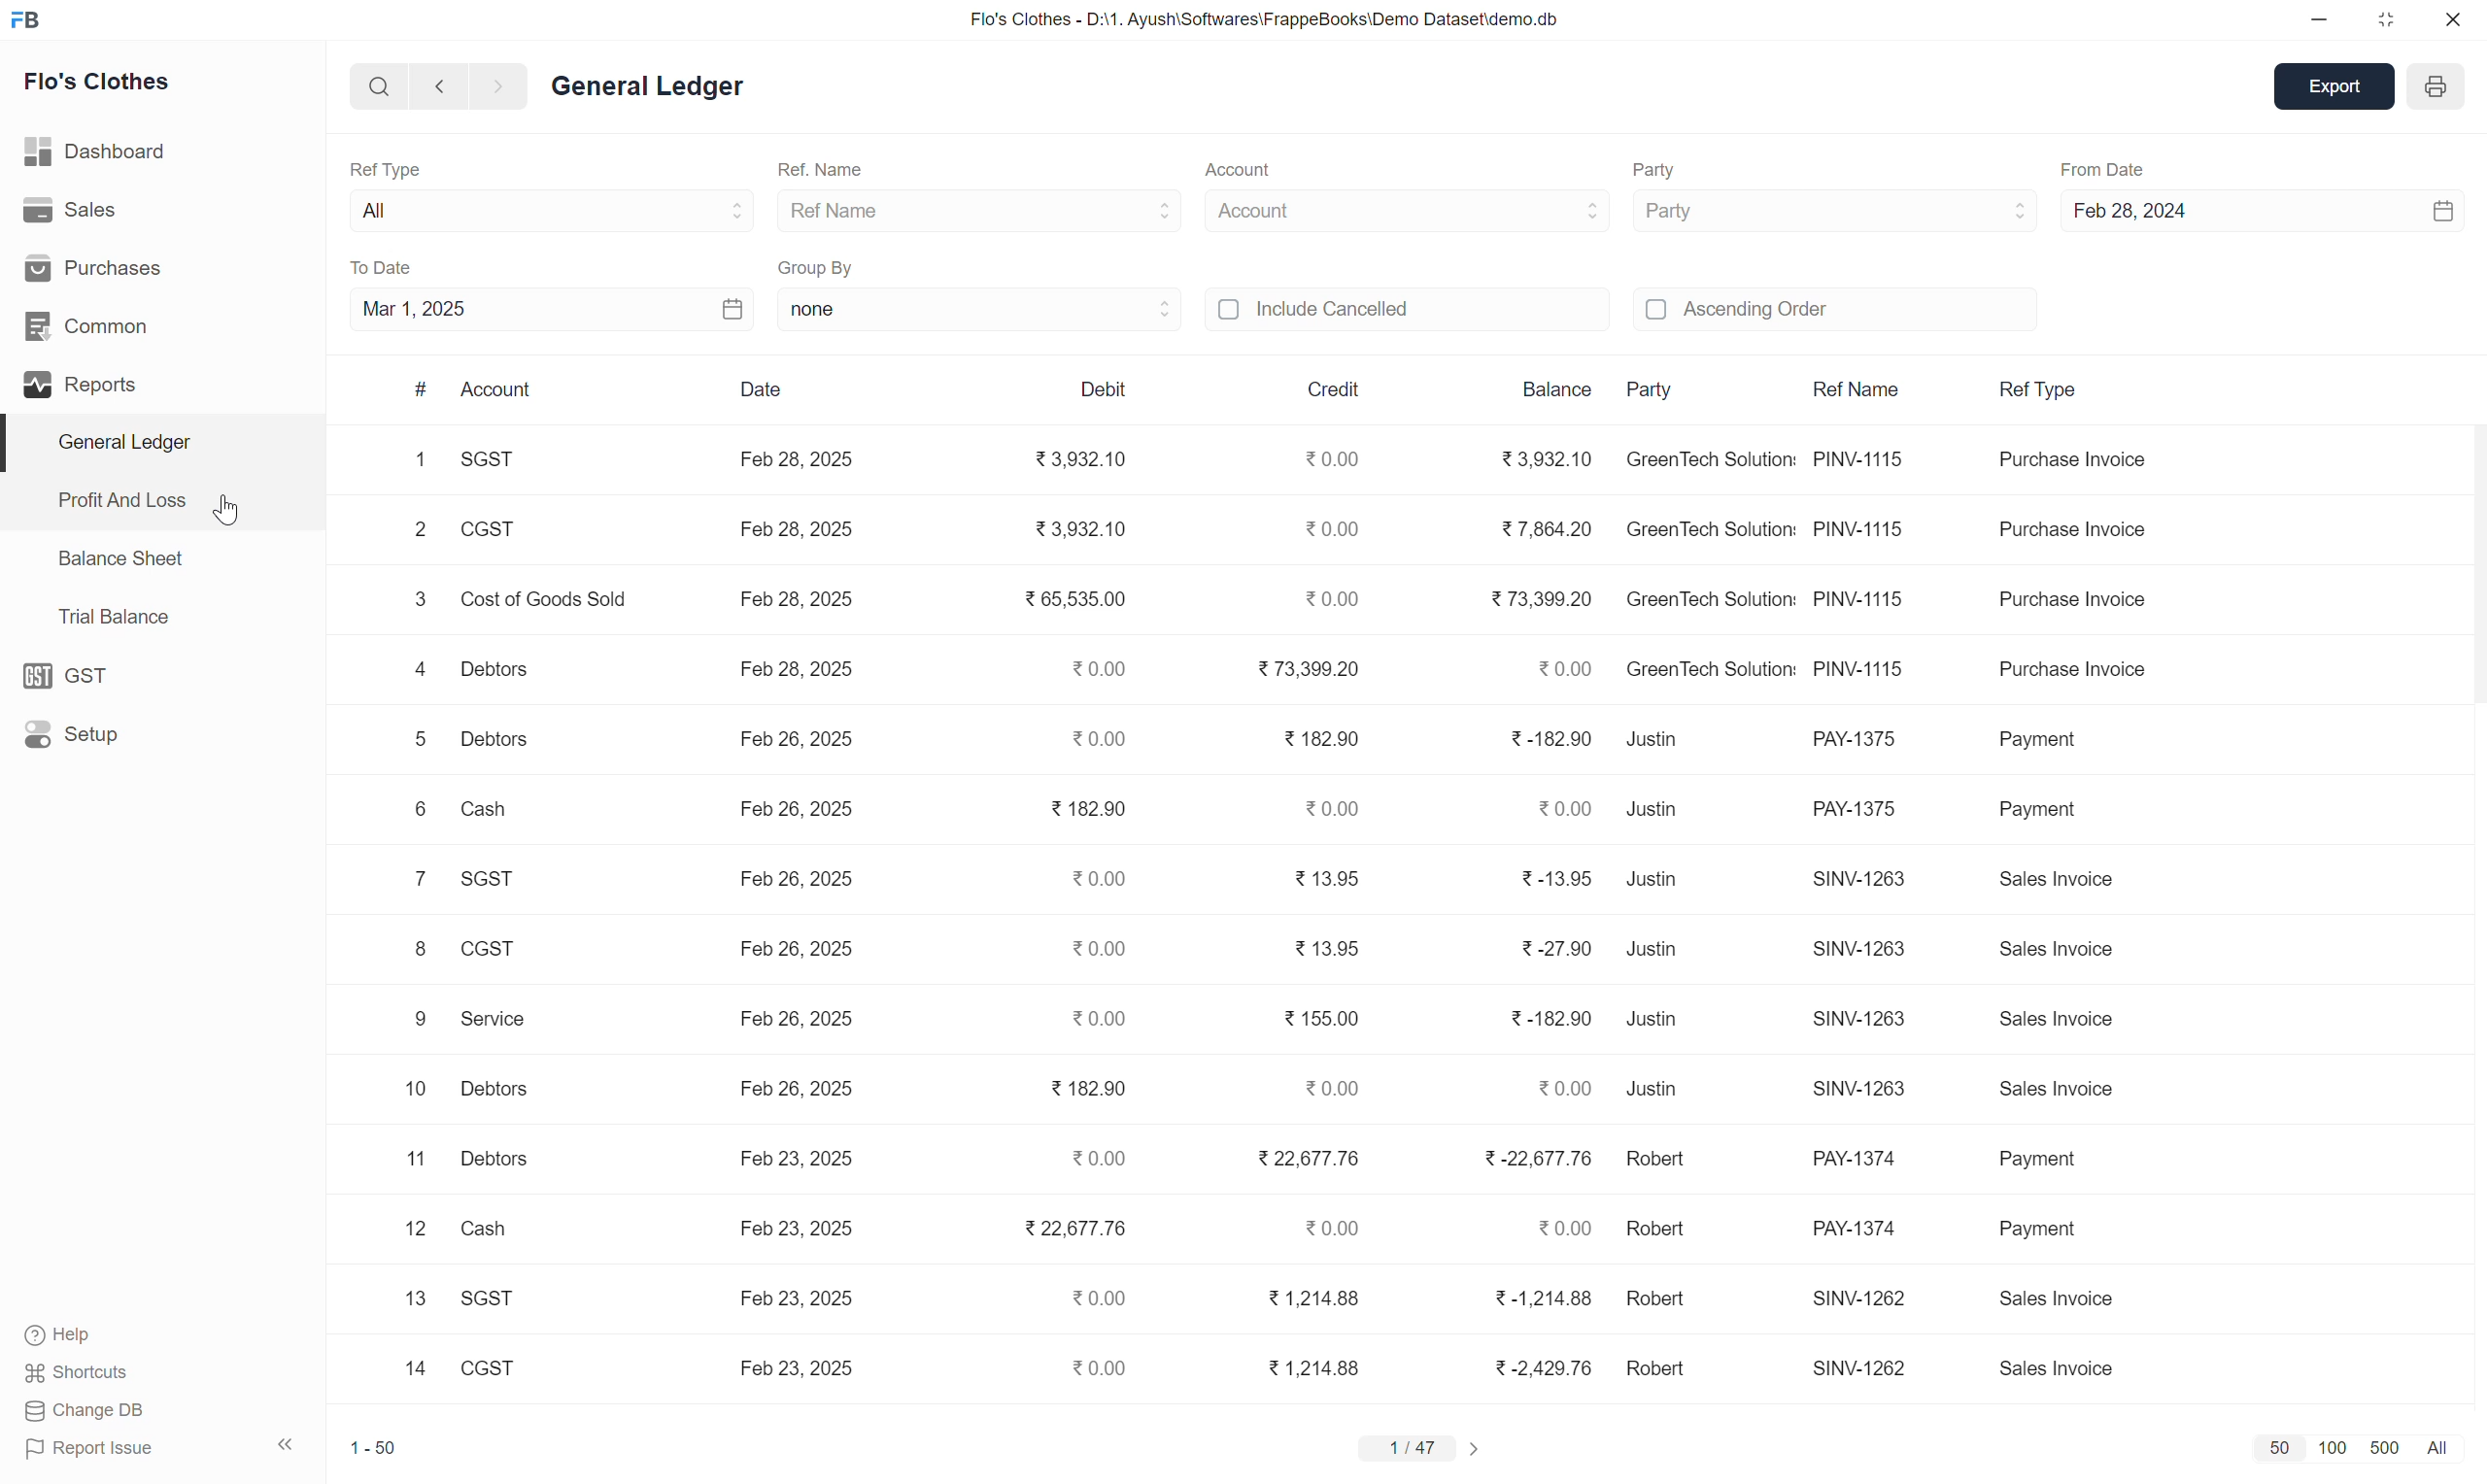 The width and height of the screenshot is (2487, 1484). I want to click on 7, so click(412, 879).